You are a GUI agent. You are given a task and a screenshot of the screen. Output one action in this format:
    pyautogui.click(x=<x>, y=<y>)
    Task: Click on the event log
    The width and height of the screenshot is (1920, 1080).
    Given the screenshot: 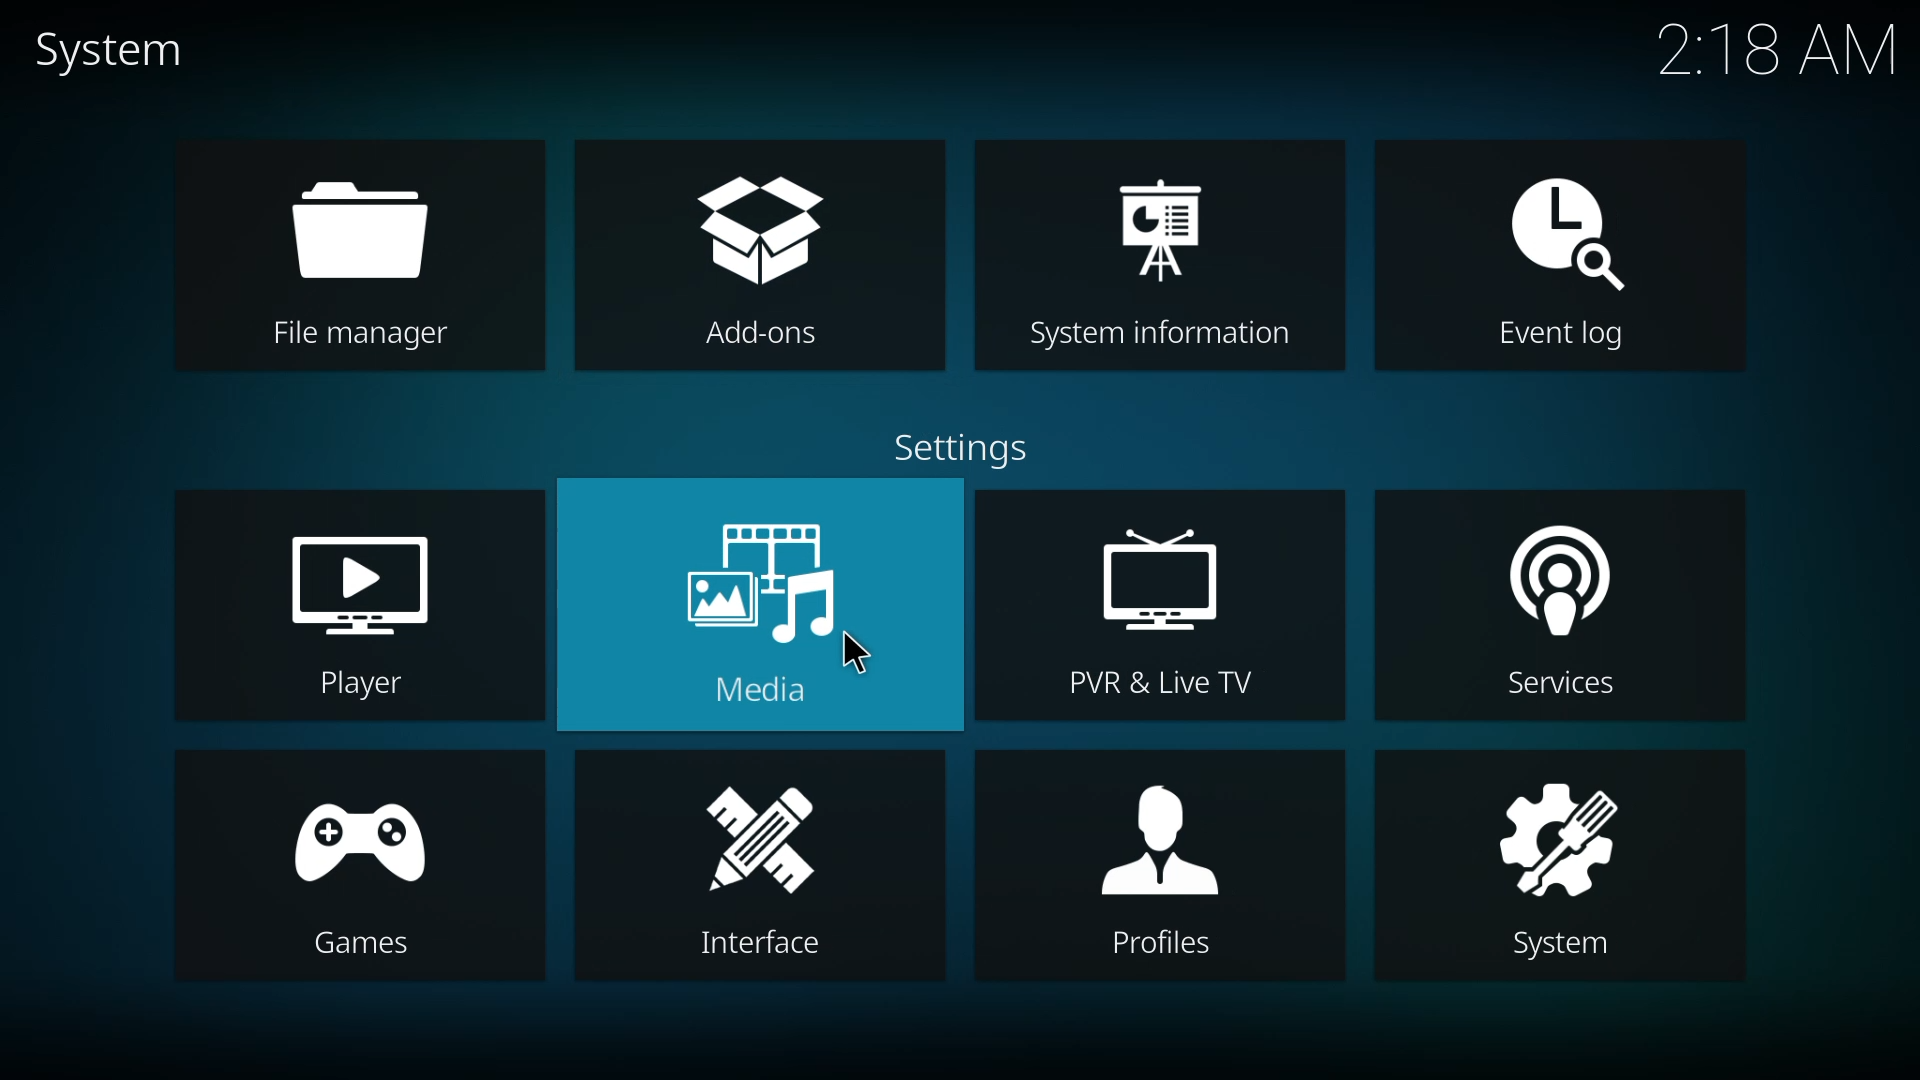 What is the action you would take?
    pyautogui.click(x=1572, y=258)
    